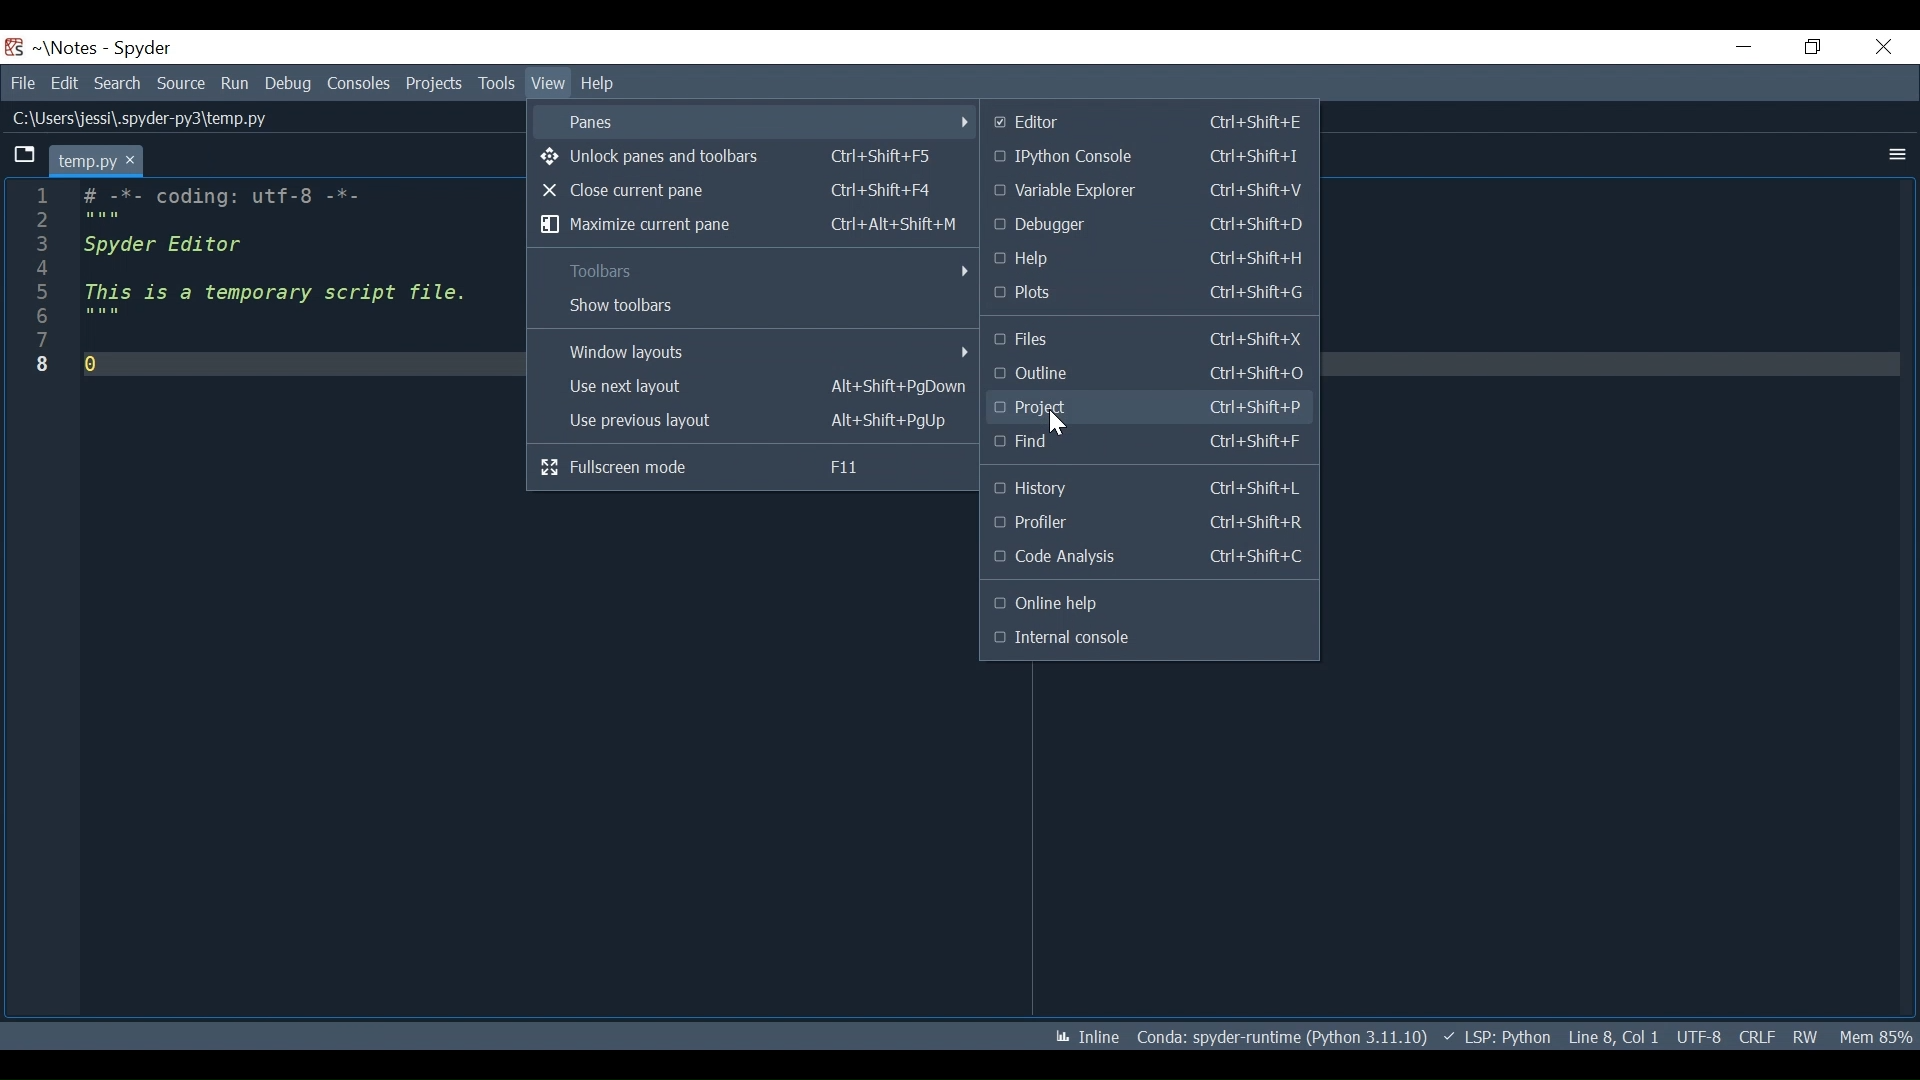  I want to click on Help, so click(1150, 260).